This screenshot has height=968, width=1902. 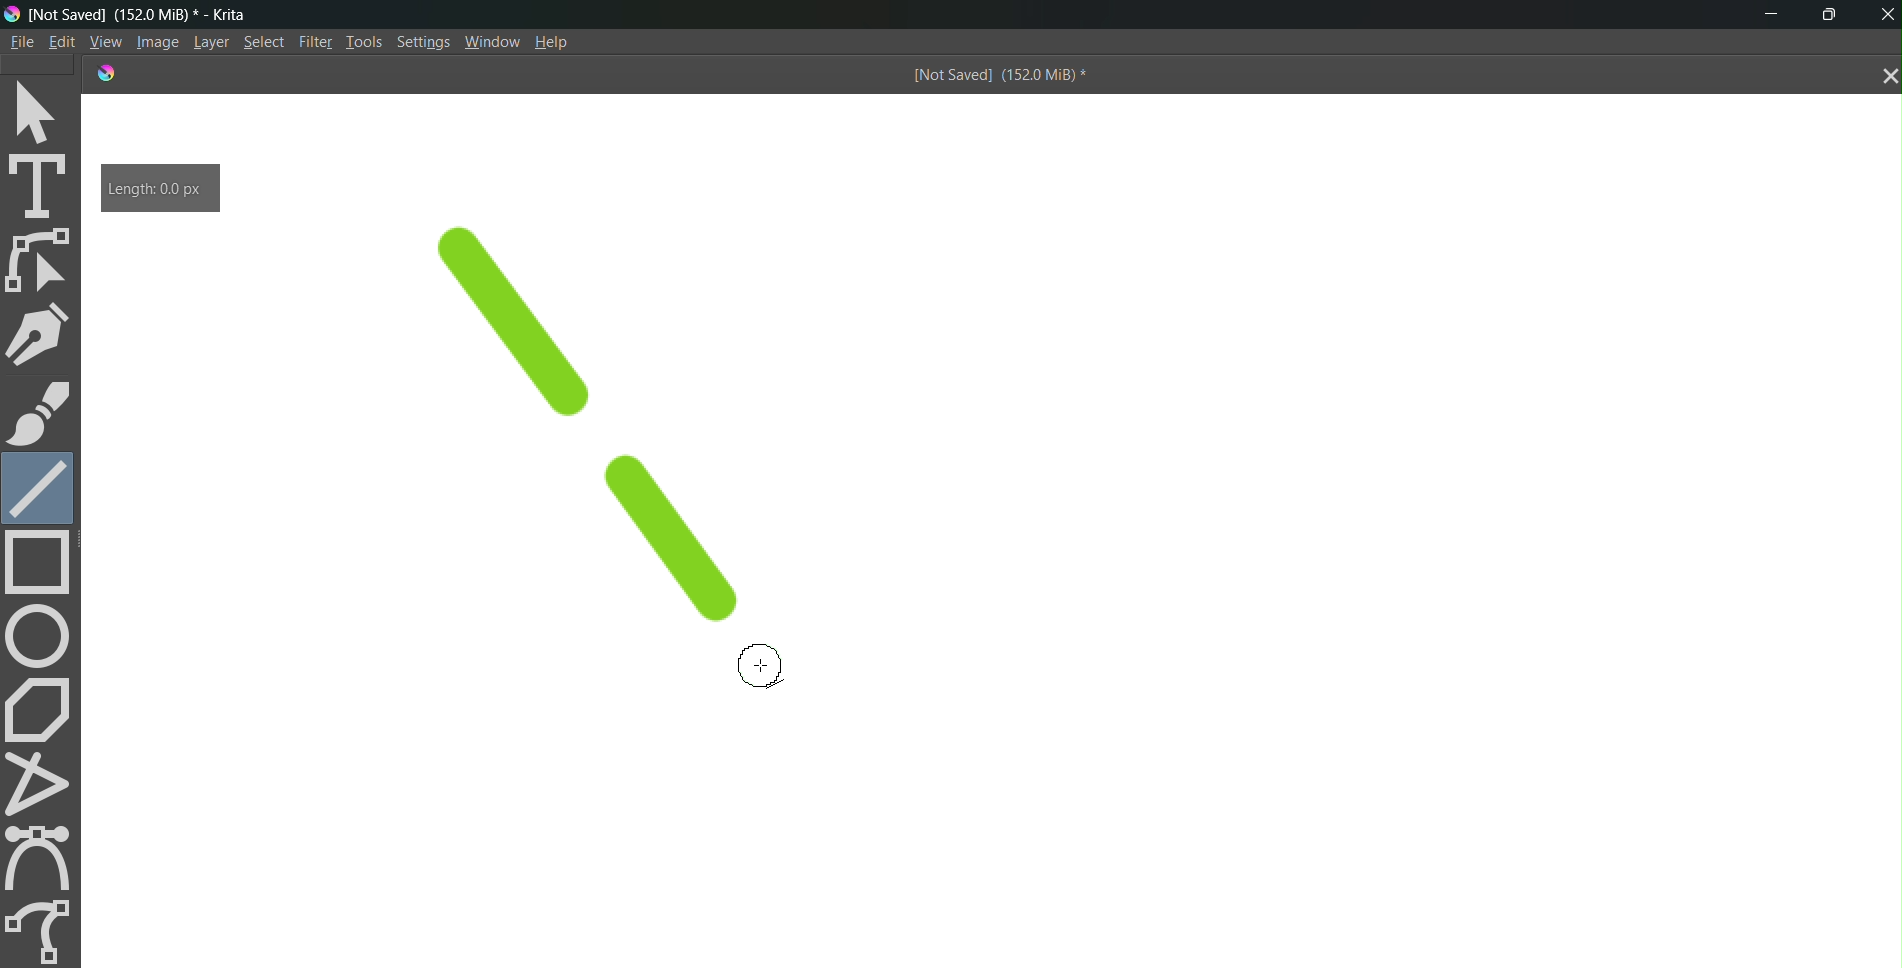 What do you see at coordinates (103, 41) in the screenshot?
I see `View` at bounding box center [103, 41].